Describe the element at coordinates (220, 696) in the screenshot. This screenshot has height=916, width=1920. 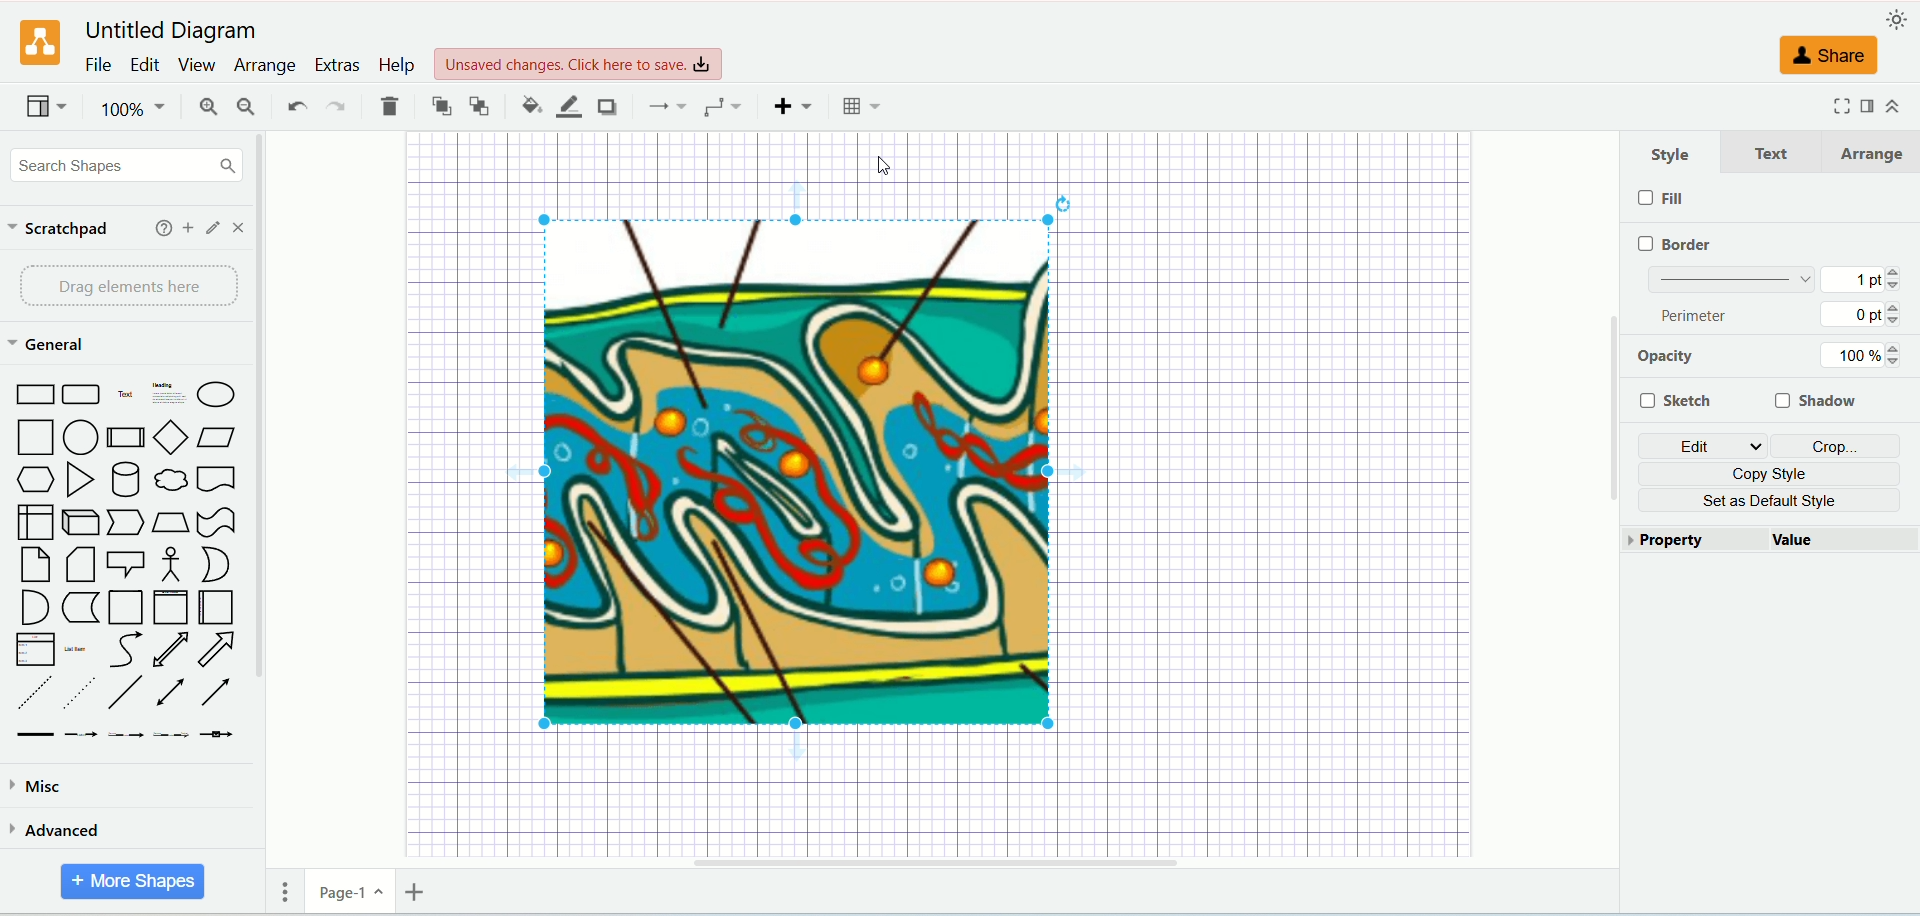
I see `Directional Connector` at that location.